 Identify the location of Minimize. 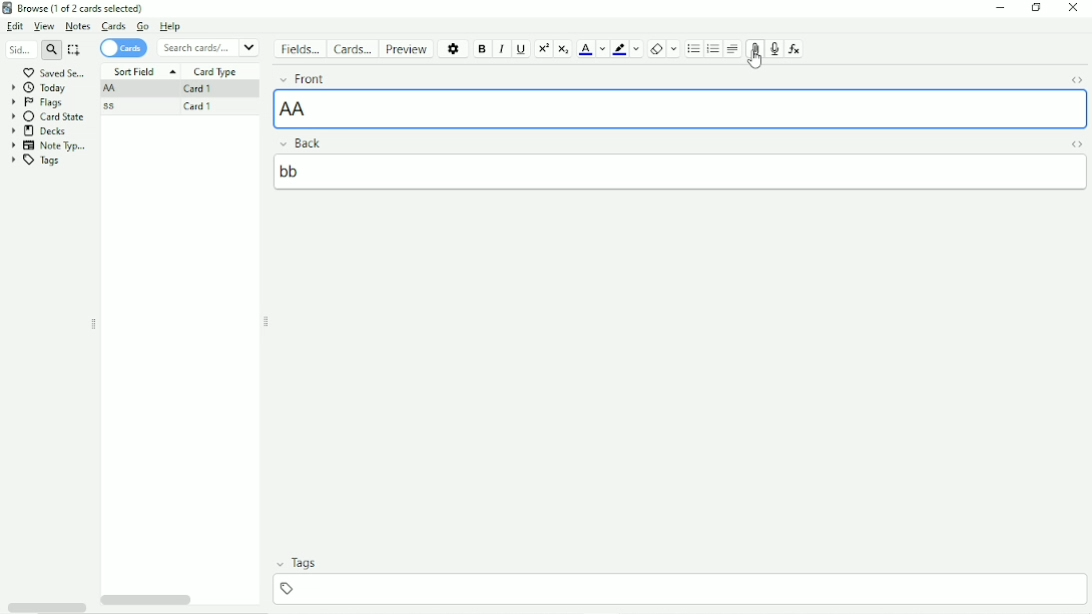
(1001, 8).